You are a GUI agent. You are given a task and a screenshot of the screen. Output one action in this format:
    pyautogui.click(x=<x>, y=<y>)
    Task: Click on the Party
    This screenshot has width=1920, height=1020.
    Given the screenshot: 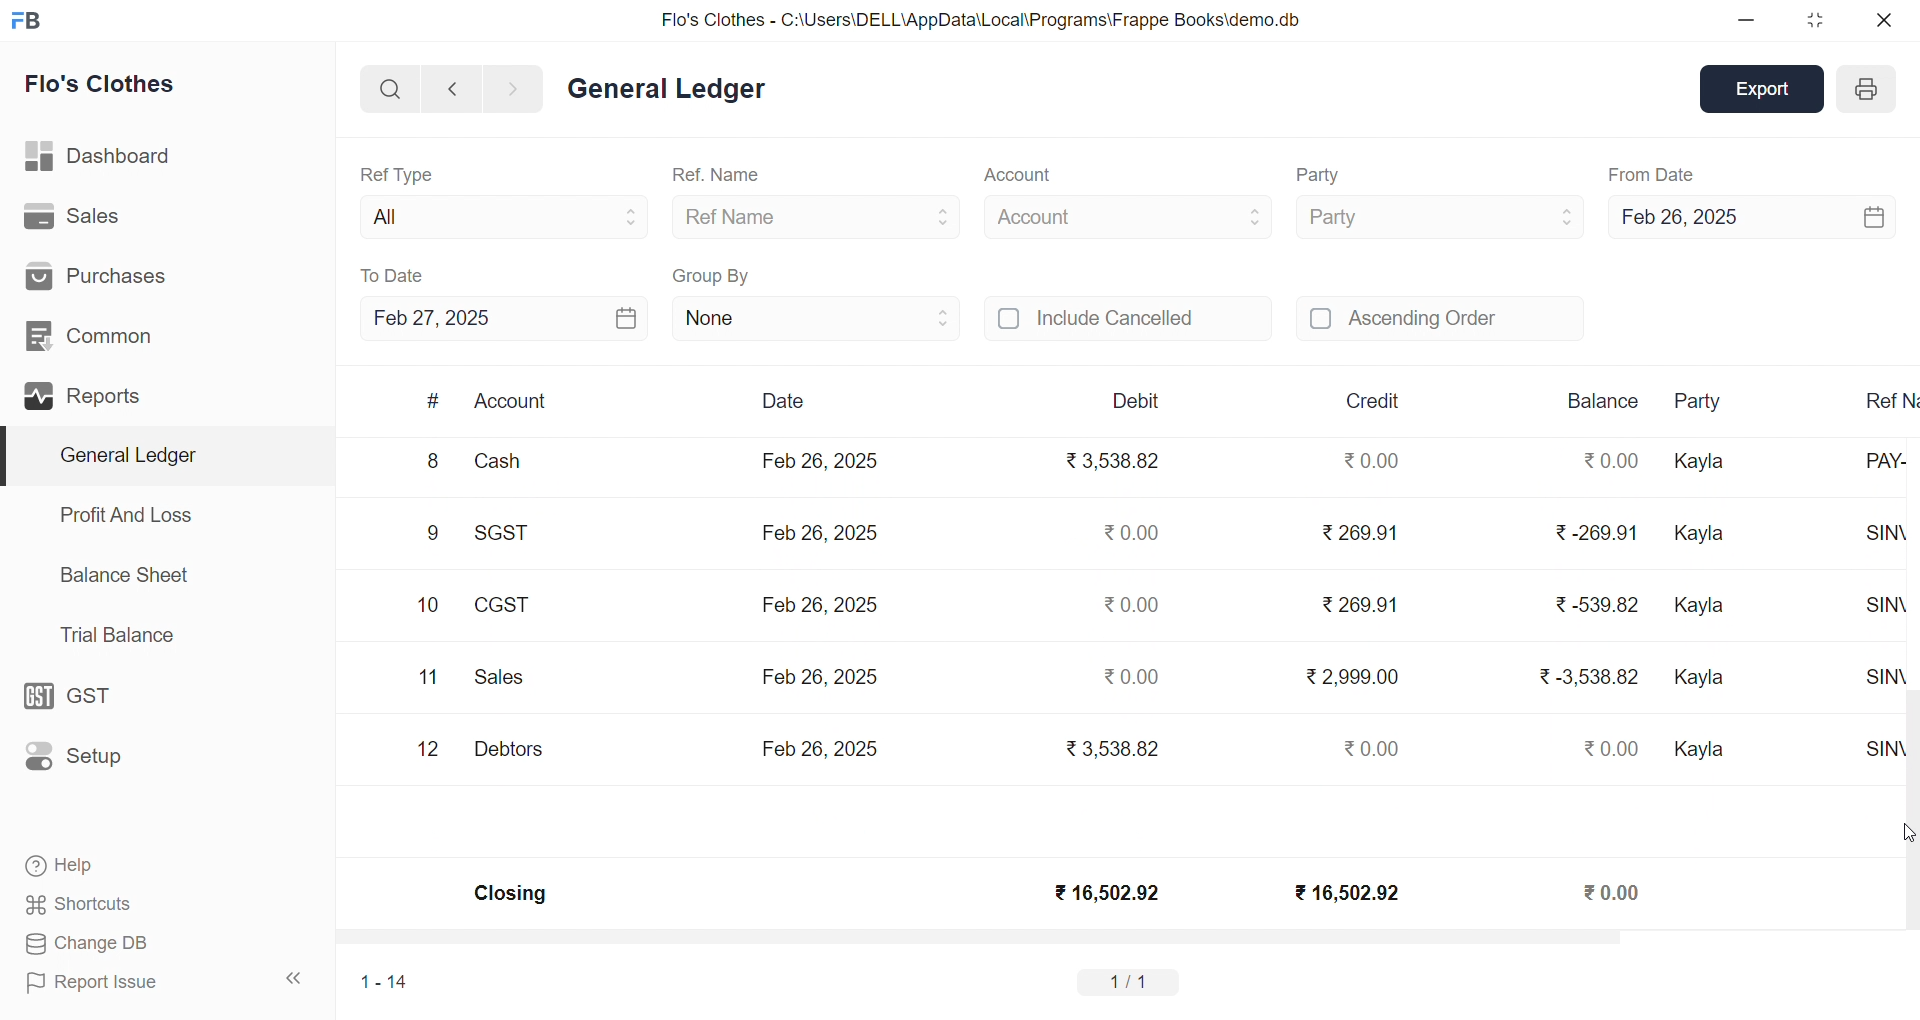 What is the action you would take?
    pyautogui.click(x=1438, y=215)
    